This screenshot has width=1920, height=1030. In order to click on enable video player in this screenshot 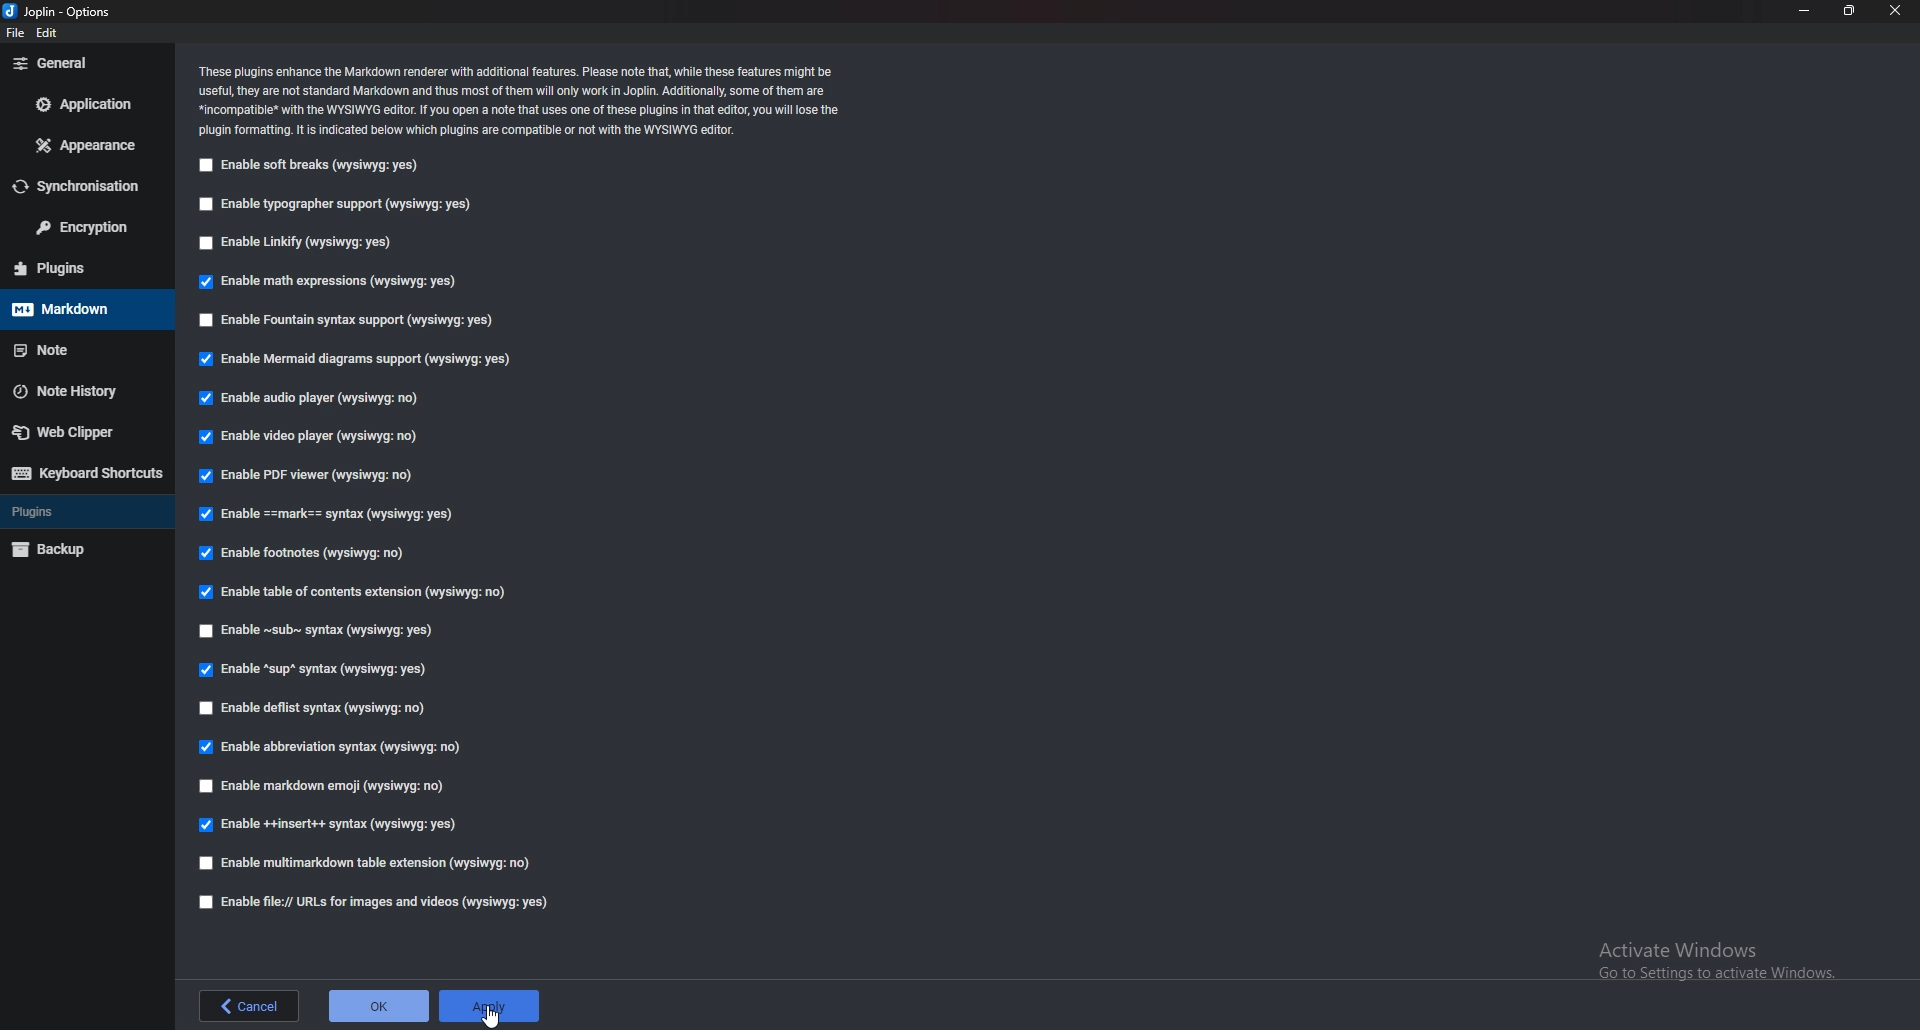, I will do `click(309, 437)`.